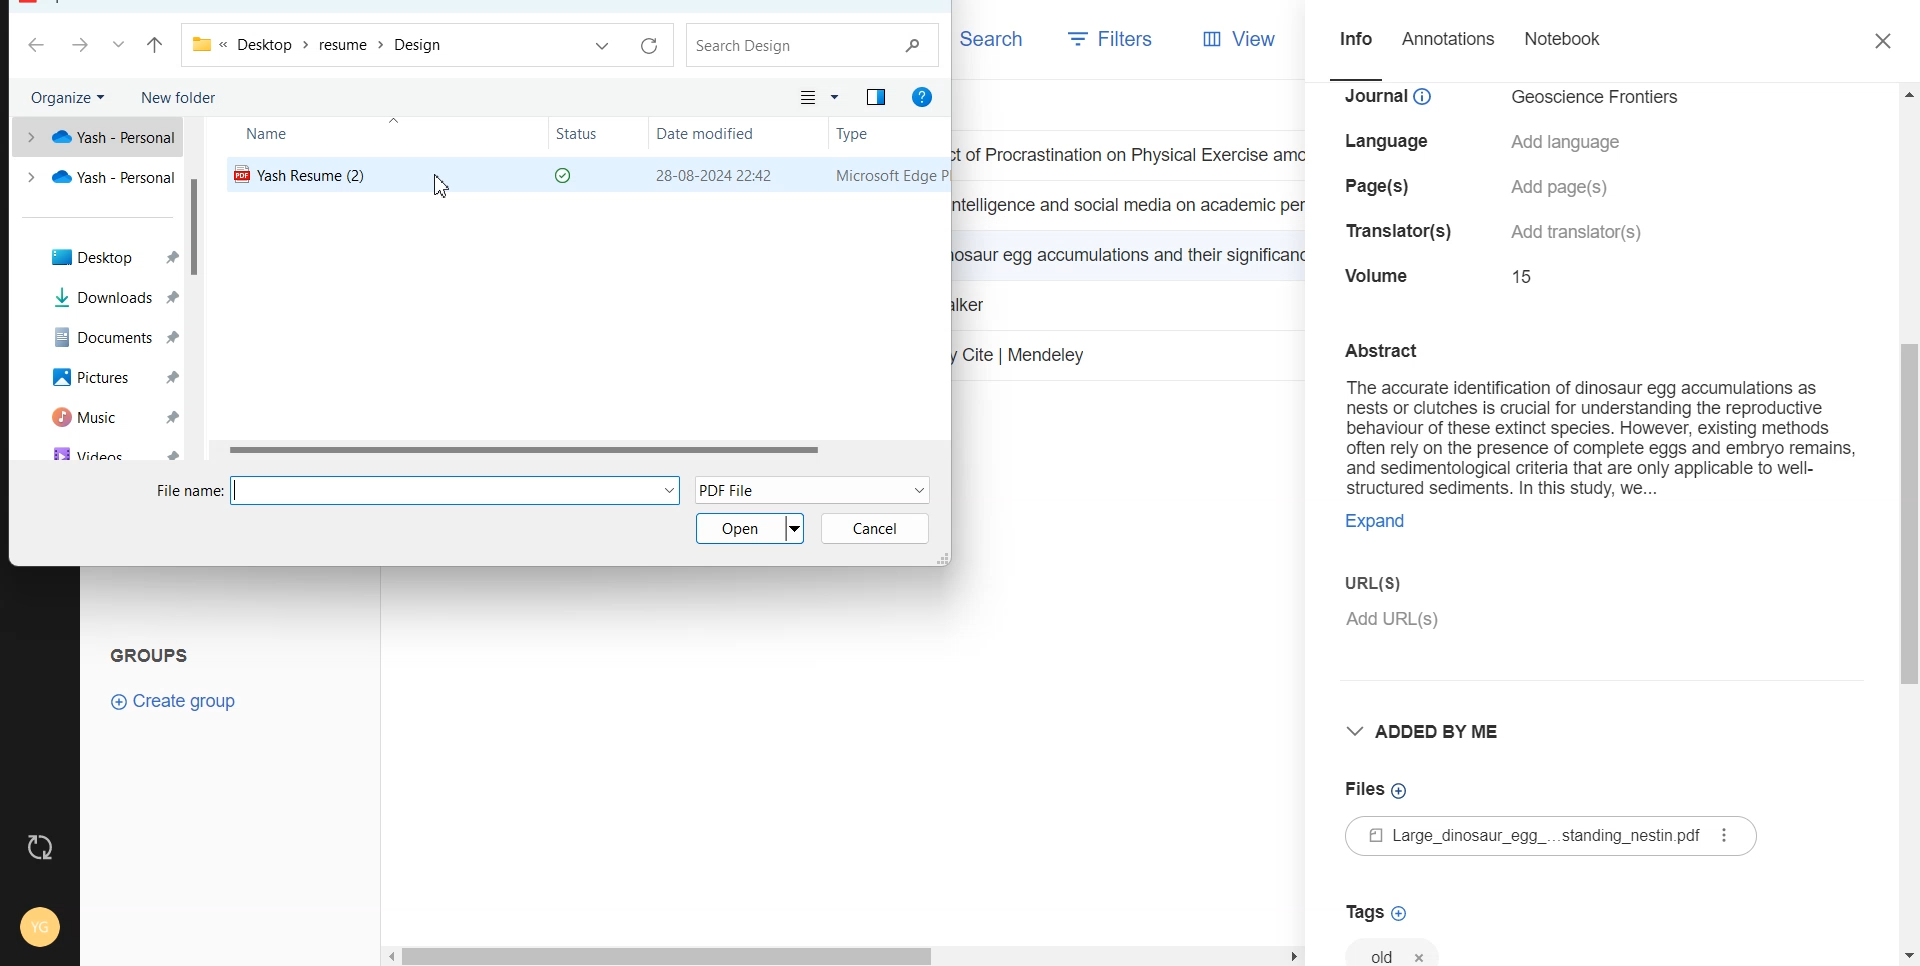 Image resolution: width=1920 pixels, height=966 pixels. What do you see at coordinates (1451, 41) in the screenshot?
I see `Annotations` at bounding box center [1451, 41].